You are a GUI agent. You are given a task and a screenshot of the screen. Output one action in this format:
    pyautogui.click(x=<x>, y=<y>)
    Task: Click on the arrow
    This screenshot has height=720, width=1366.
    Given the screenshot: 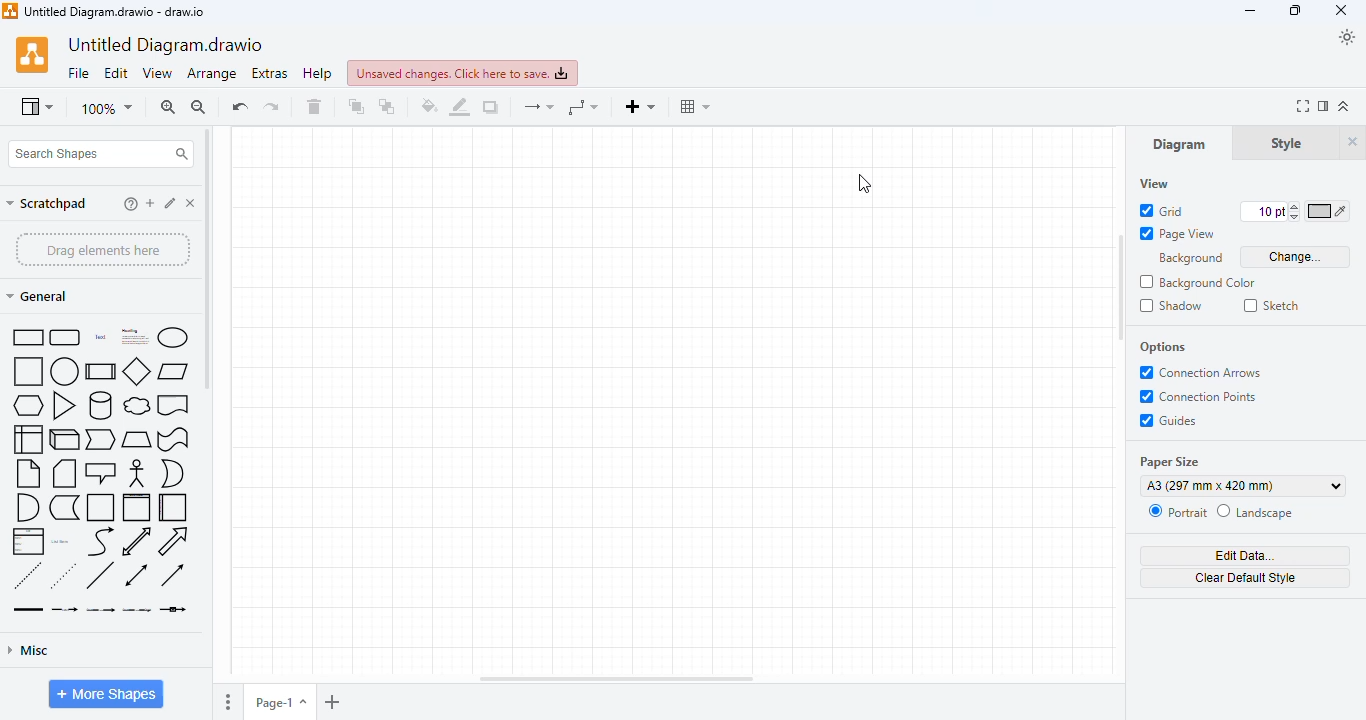 What is the action you would take?
    pyautogui.click(x=174, y=541)
    